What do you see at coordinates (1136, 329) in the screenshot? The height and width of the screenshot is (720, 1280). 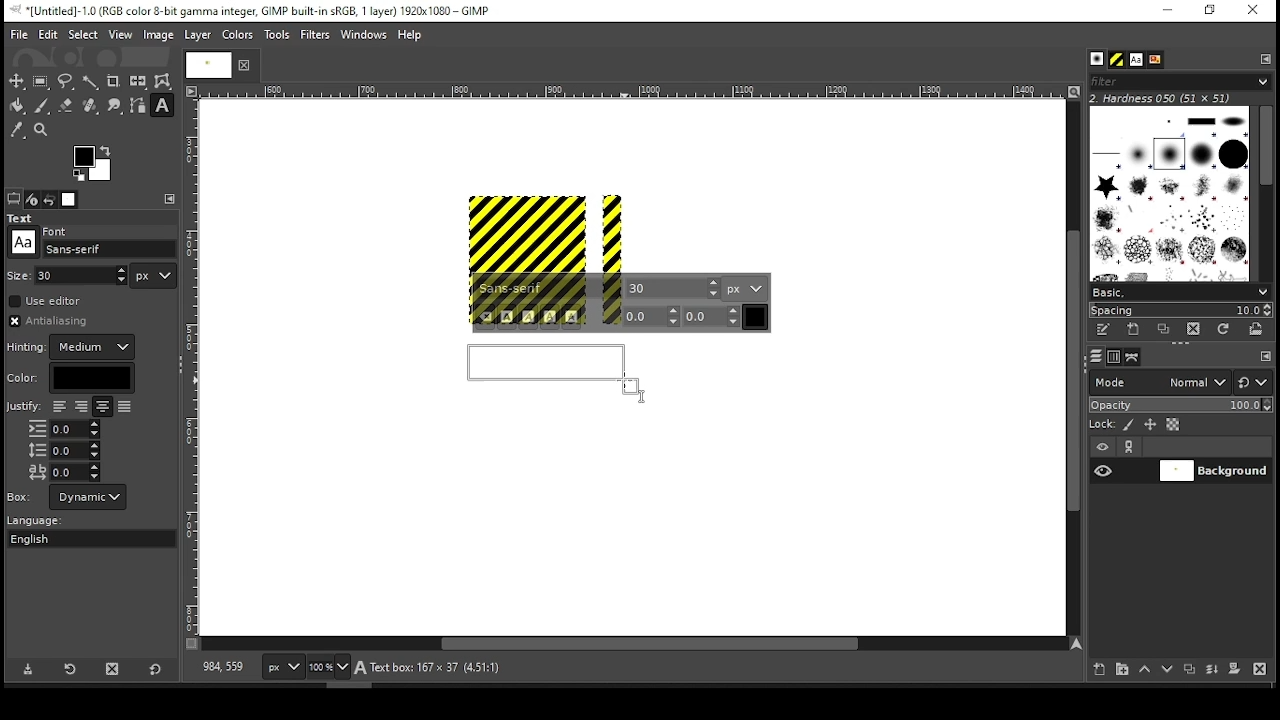 I see `create a new brush` at bounding box center [1136, 329].